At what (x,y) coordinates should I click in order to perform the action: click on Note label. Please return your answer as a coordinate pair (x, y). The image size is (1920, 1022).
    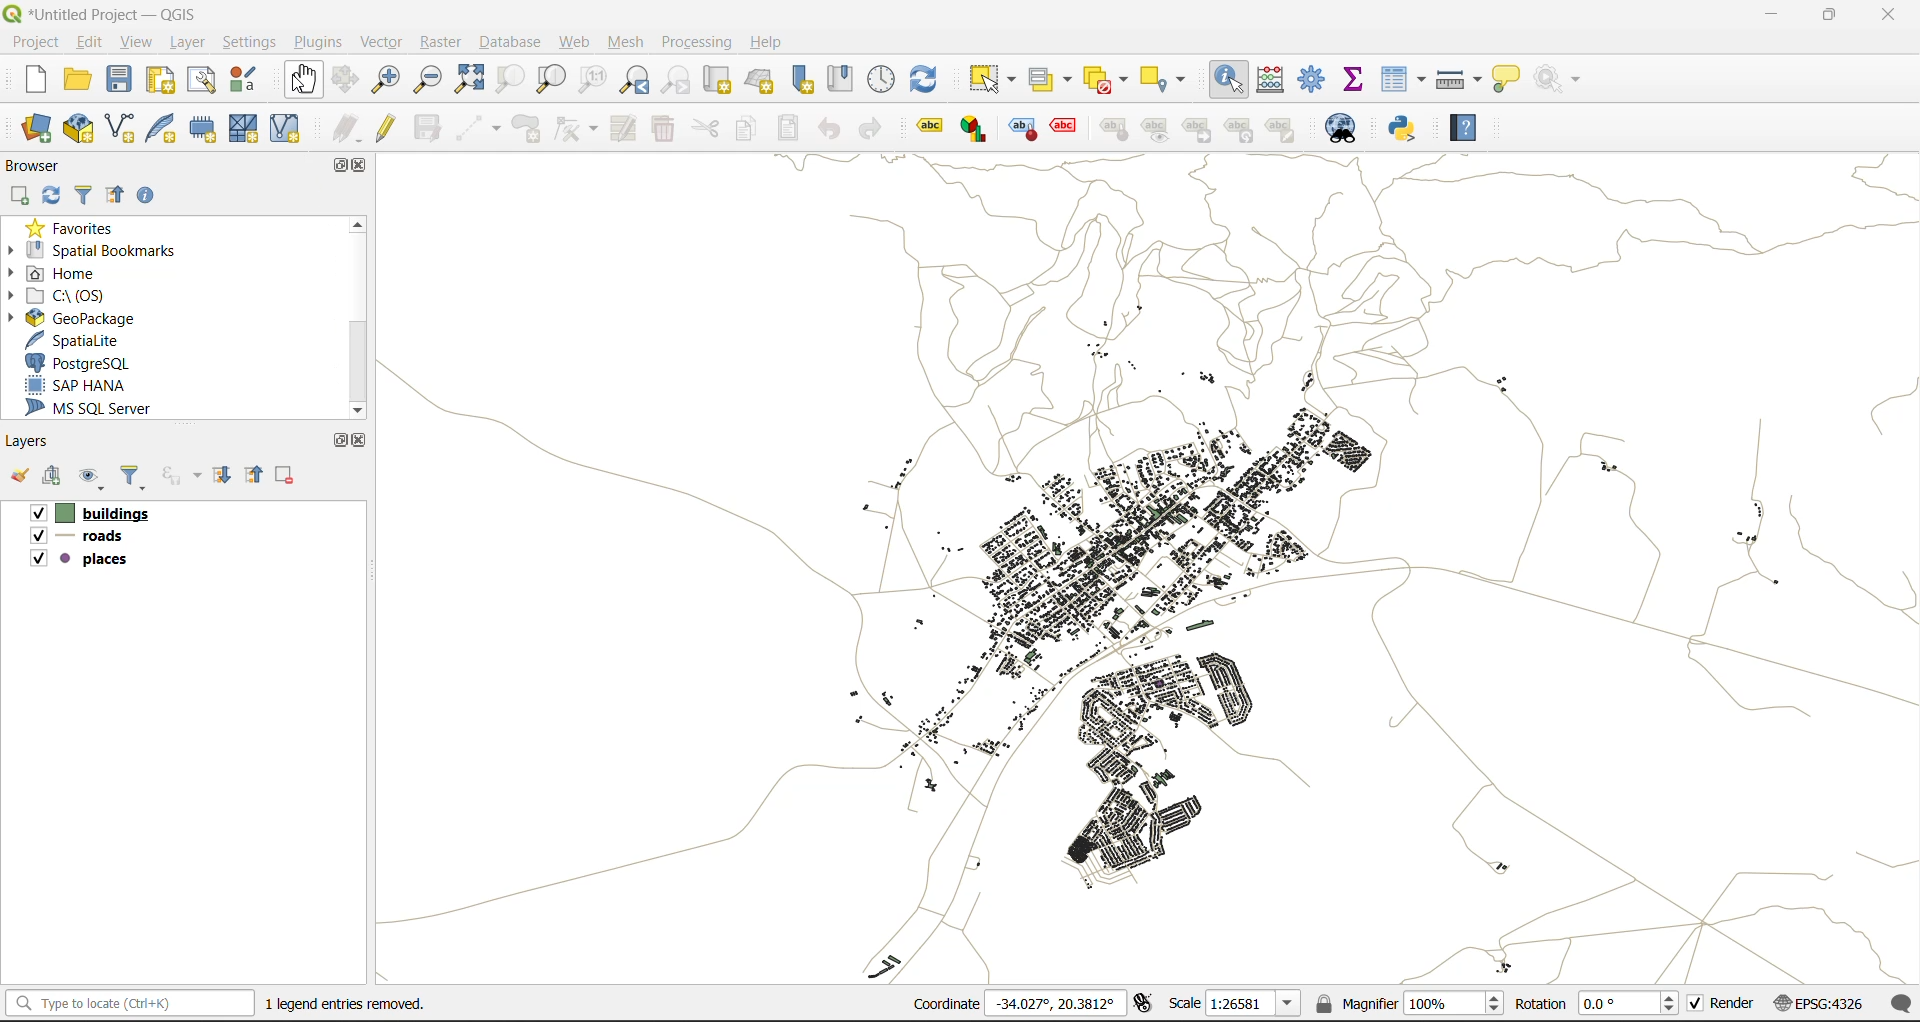
    Looking at the image, I should click on (1285, 128).